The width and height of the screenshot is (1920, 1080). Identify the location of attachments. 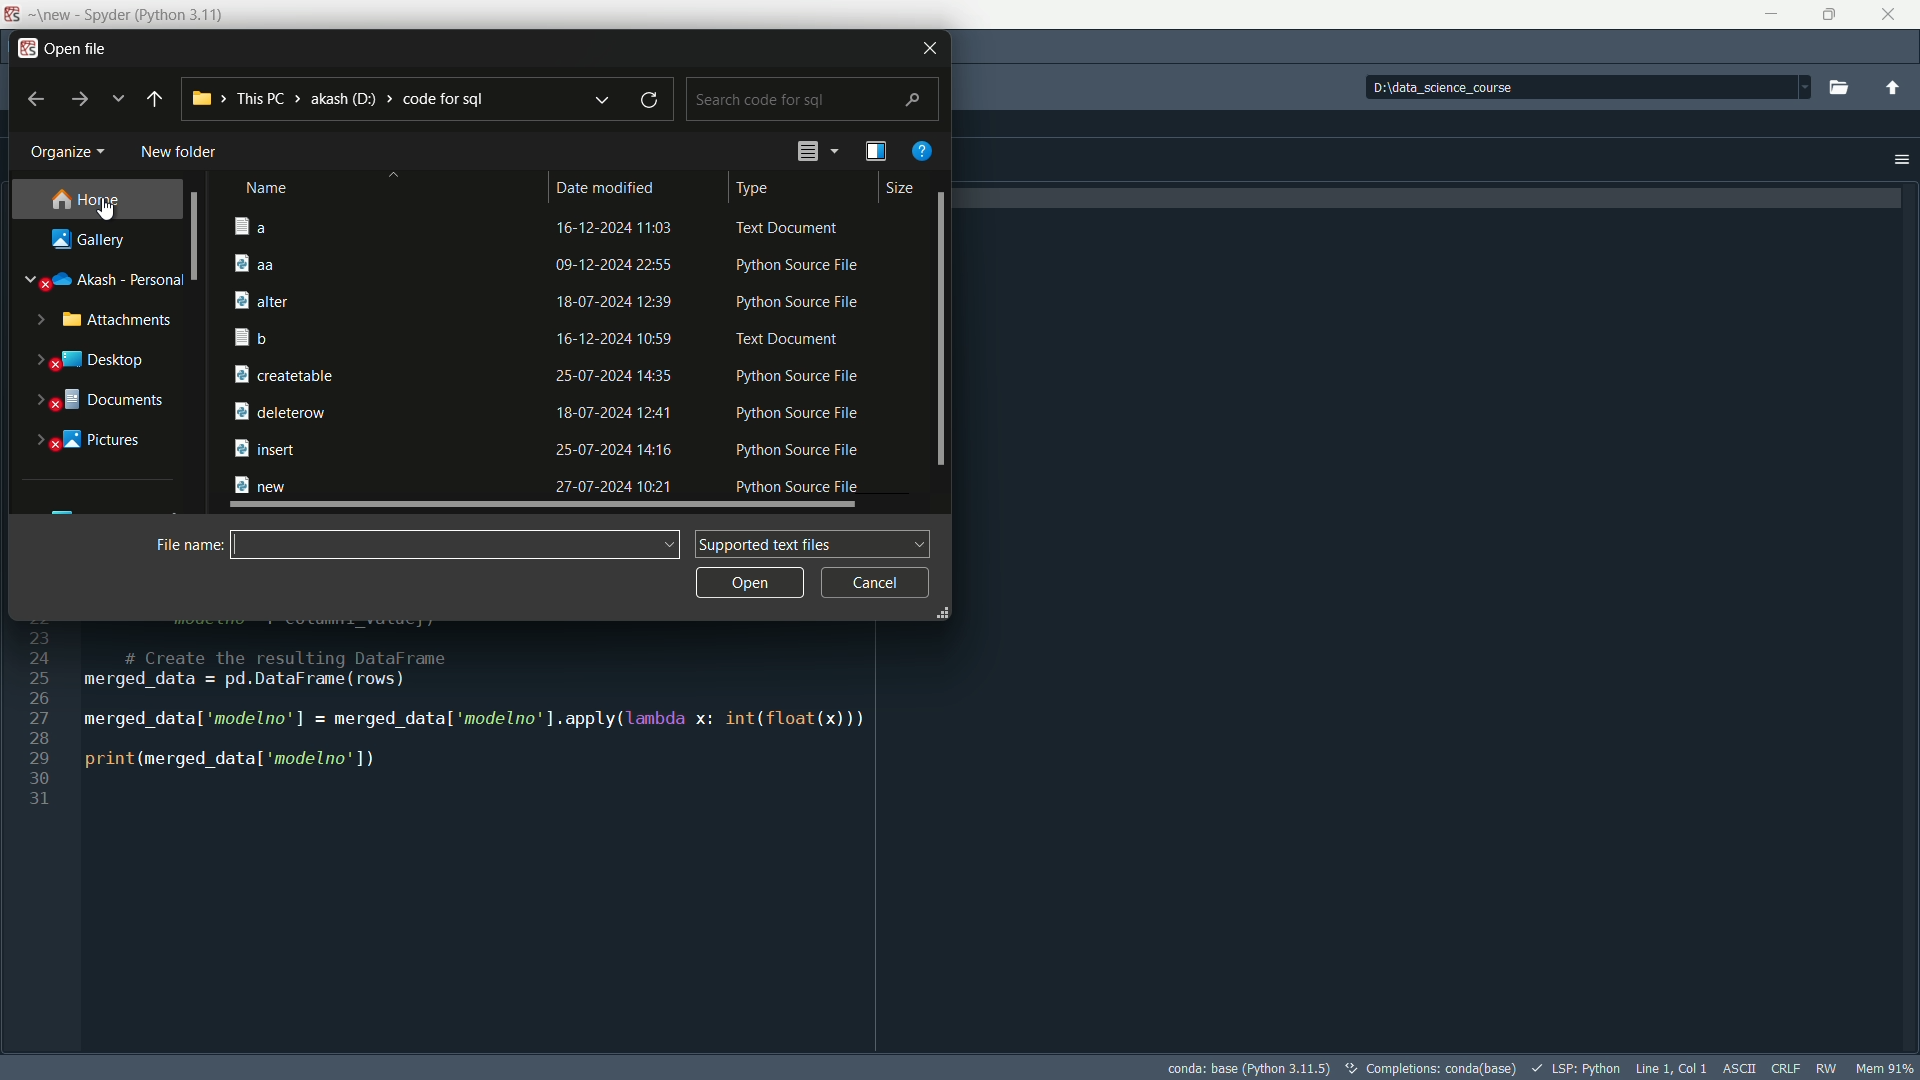
(121, 320).